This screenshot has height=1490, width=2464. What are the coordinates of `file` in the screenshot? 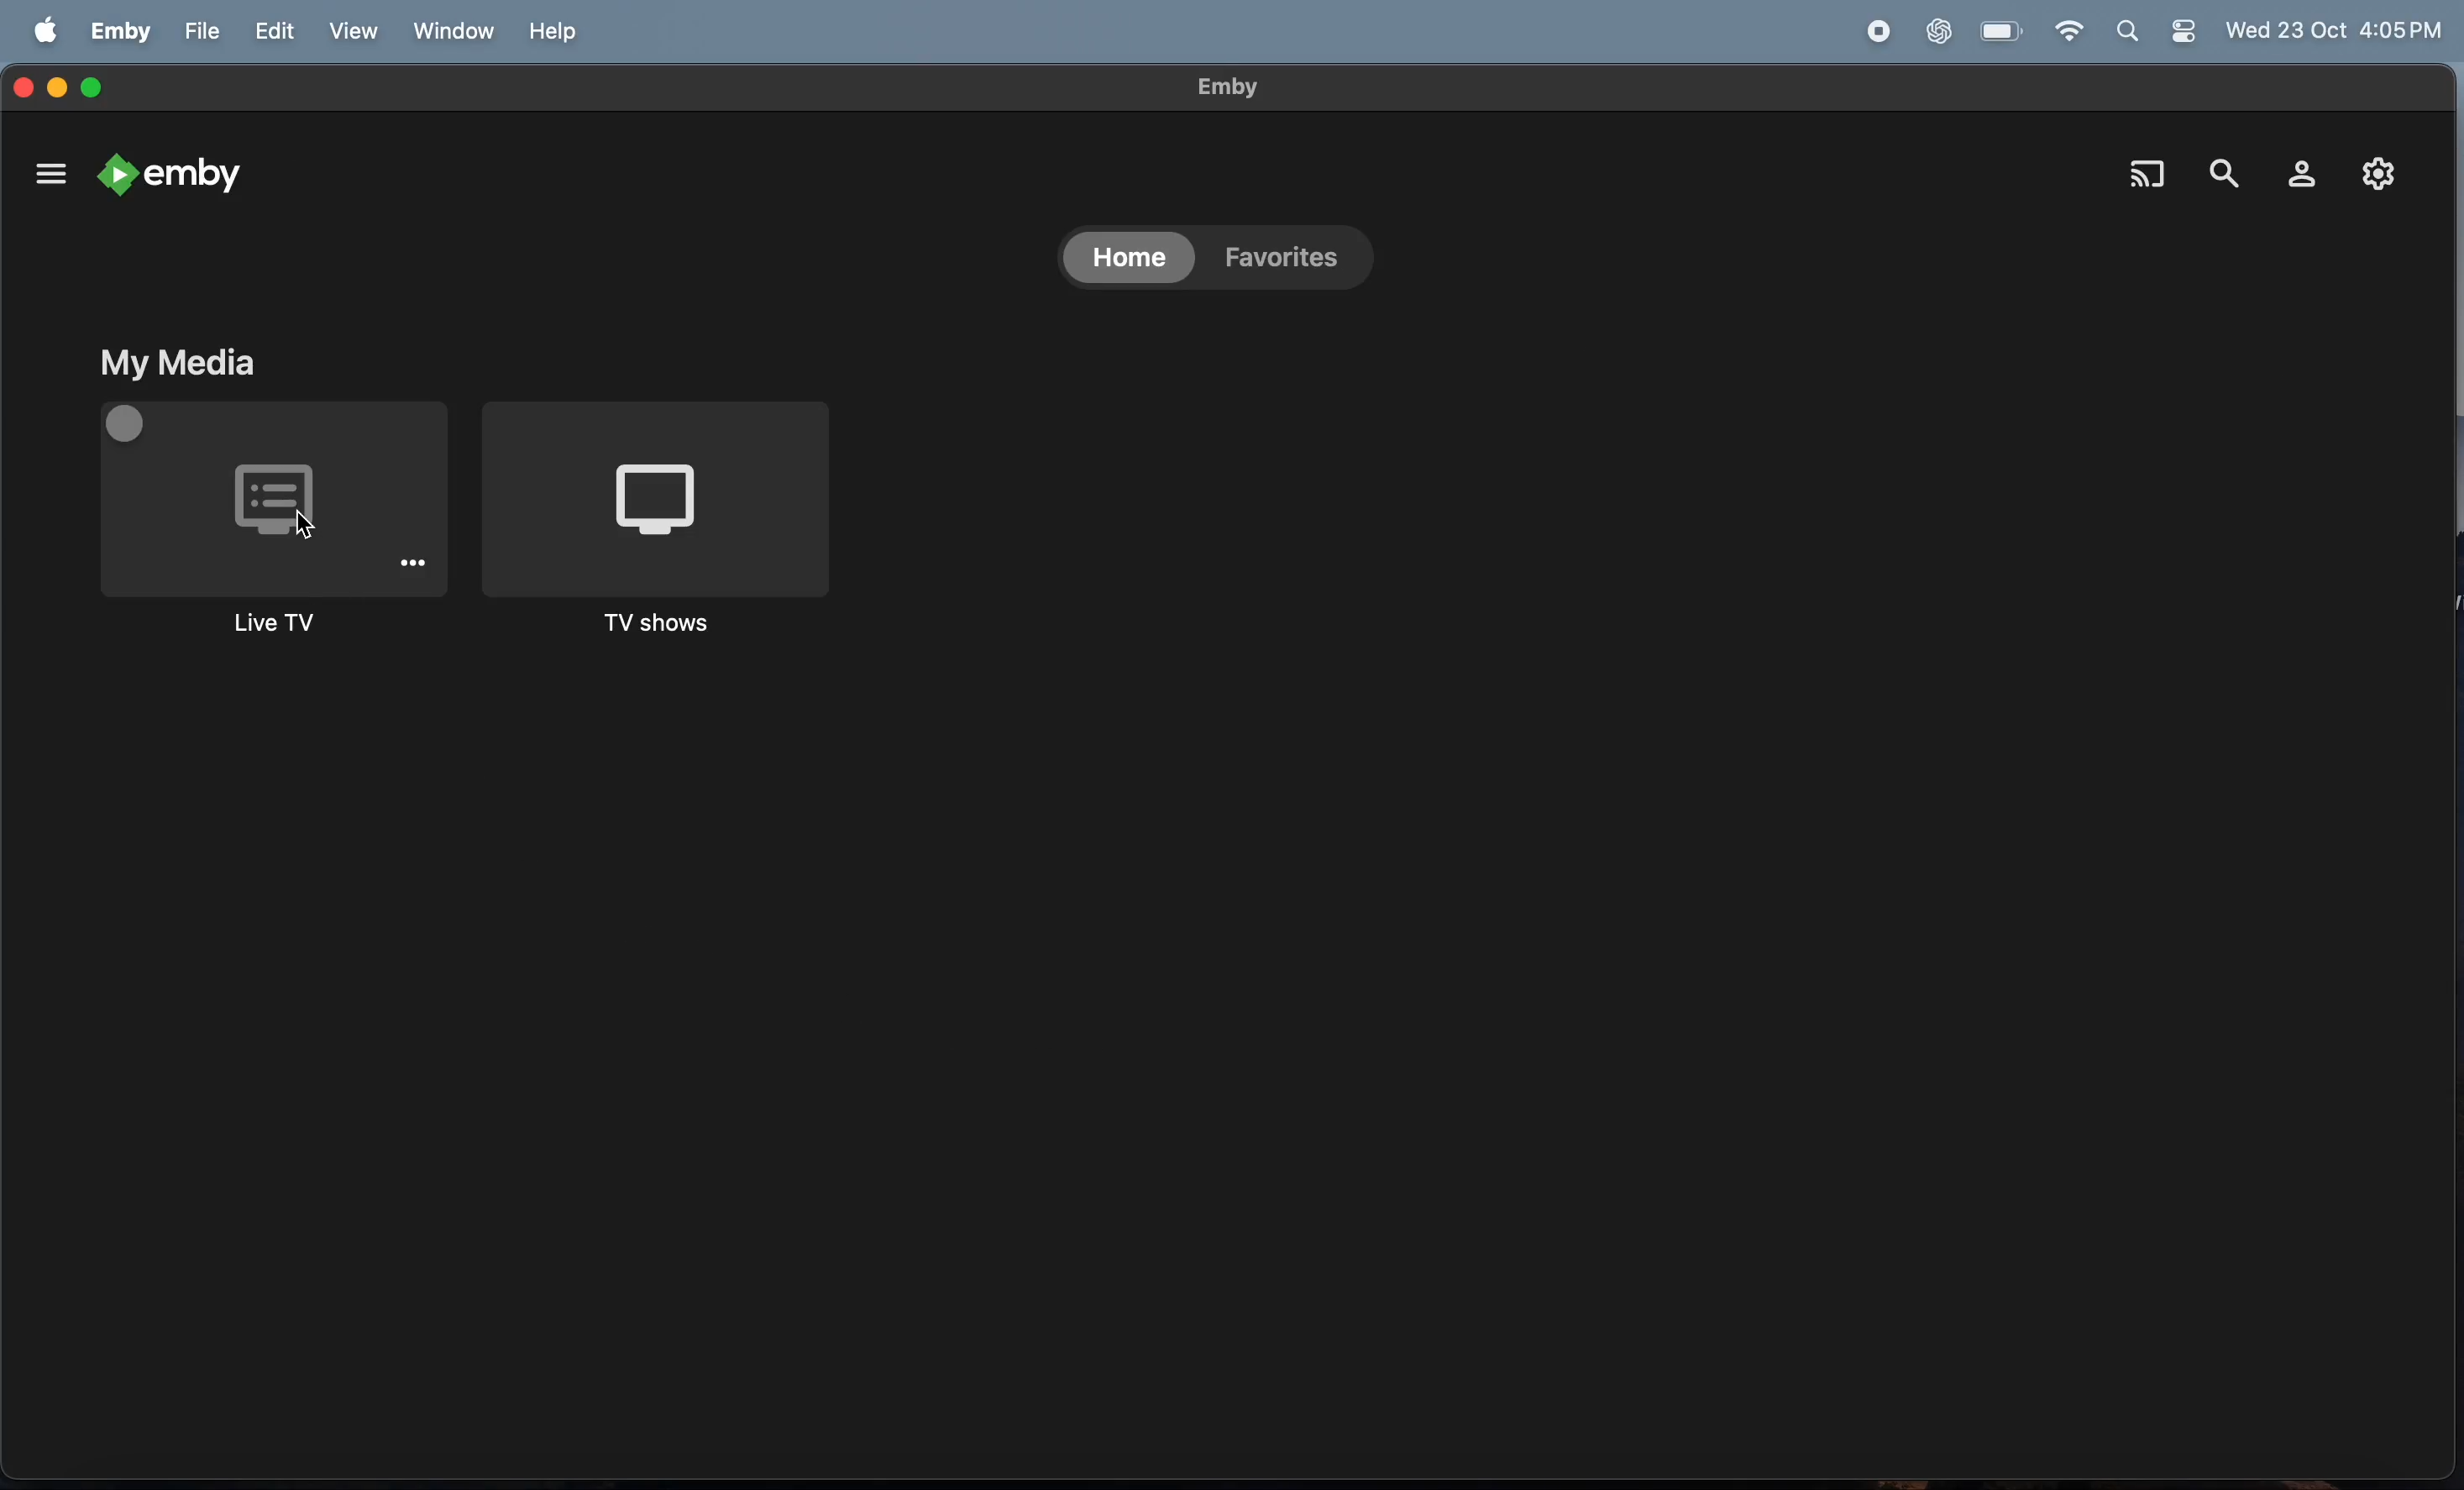 It's located at (198, 31).